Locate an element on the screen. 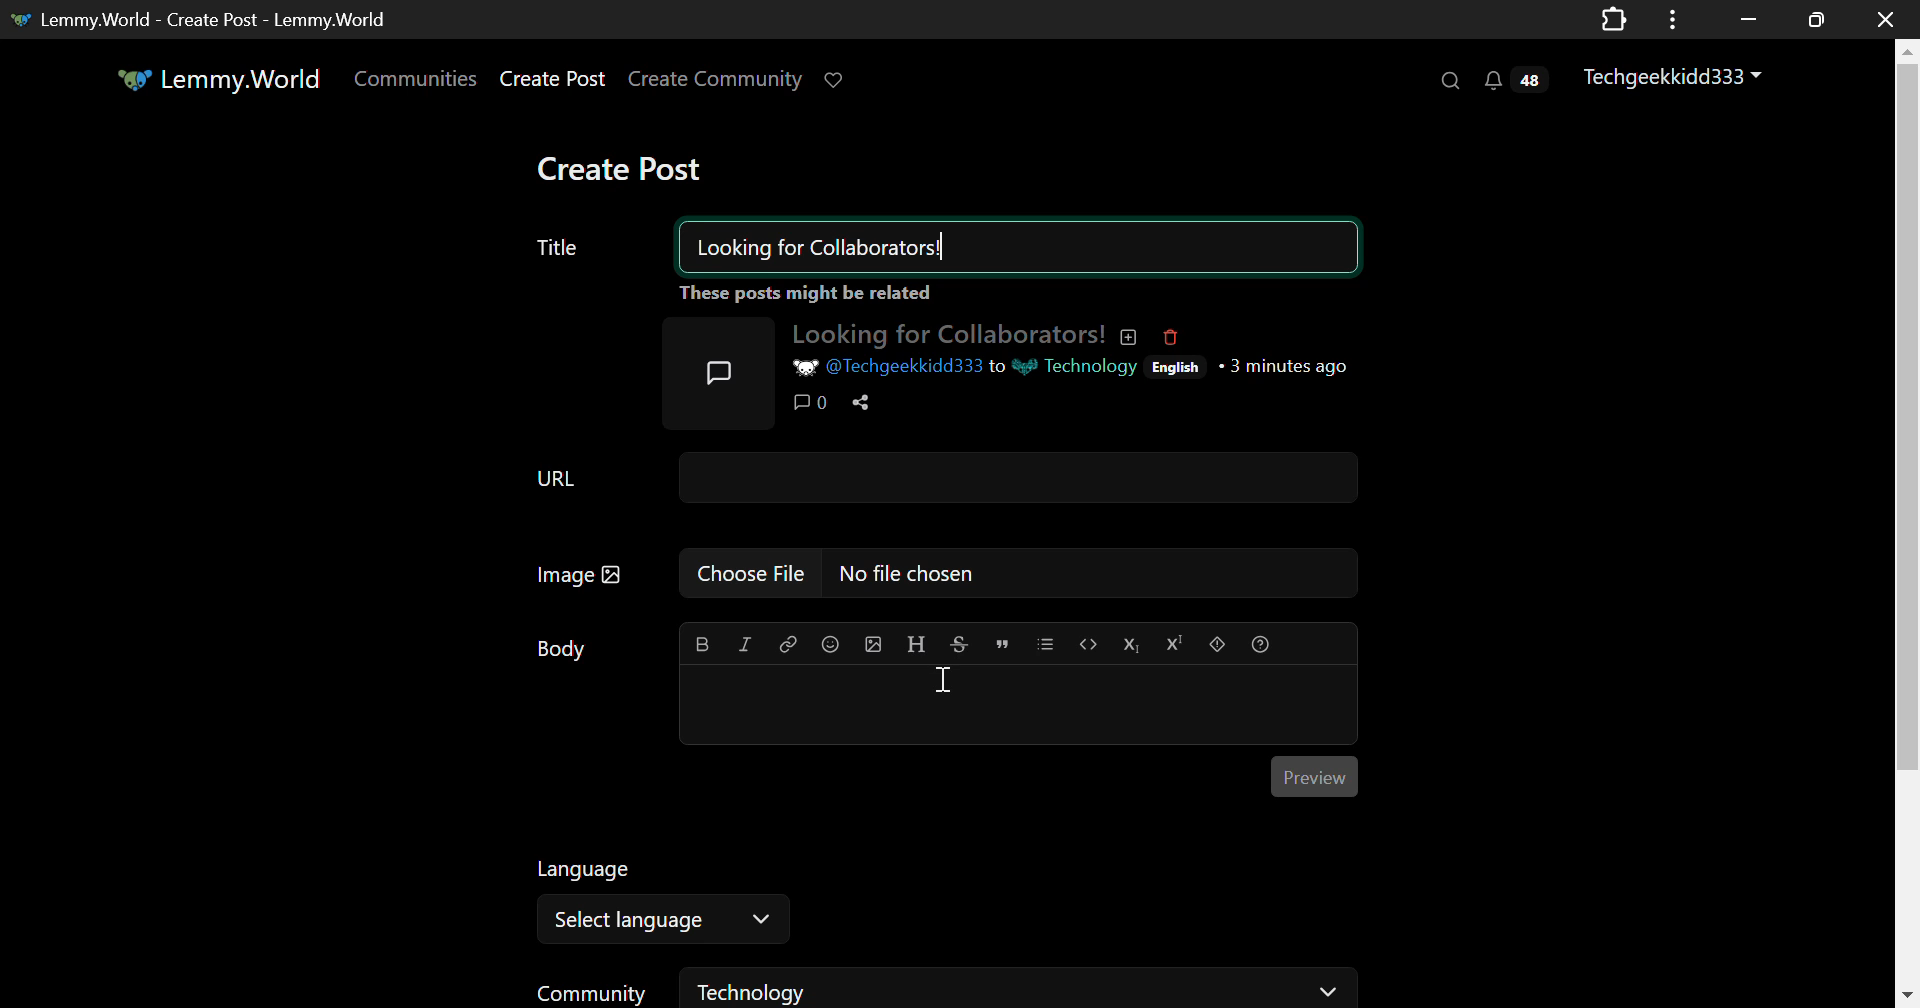 This screenshot has height=1008, width=1920. Lemmy.World is located at coordinates (215, 80).